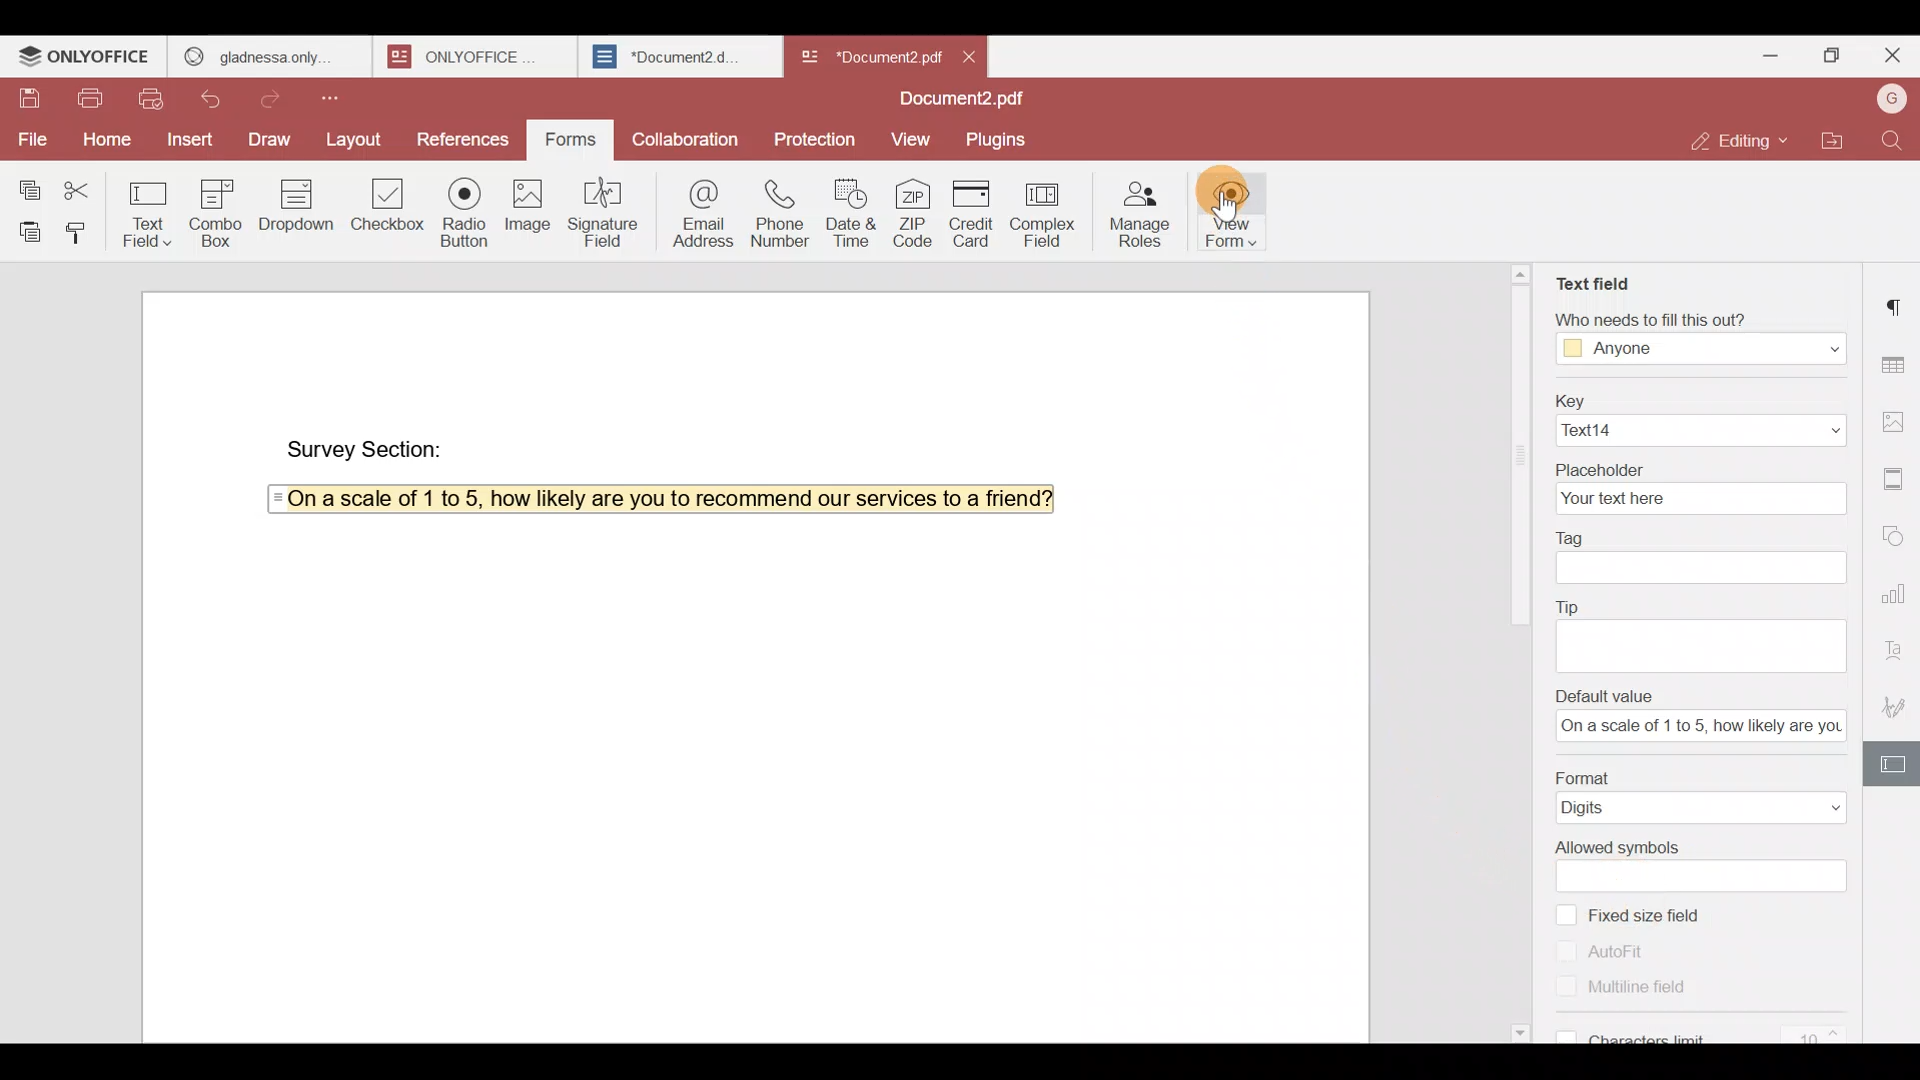 The height and width of the screenshot is (1080, 1920). What do you see at coordinates (668, 54) in the screenshot?
I see `*Document2.d..` at bounding box center [668, 54].